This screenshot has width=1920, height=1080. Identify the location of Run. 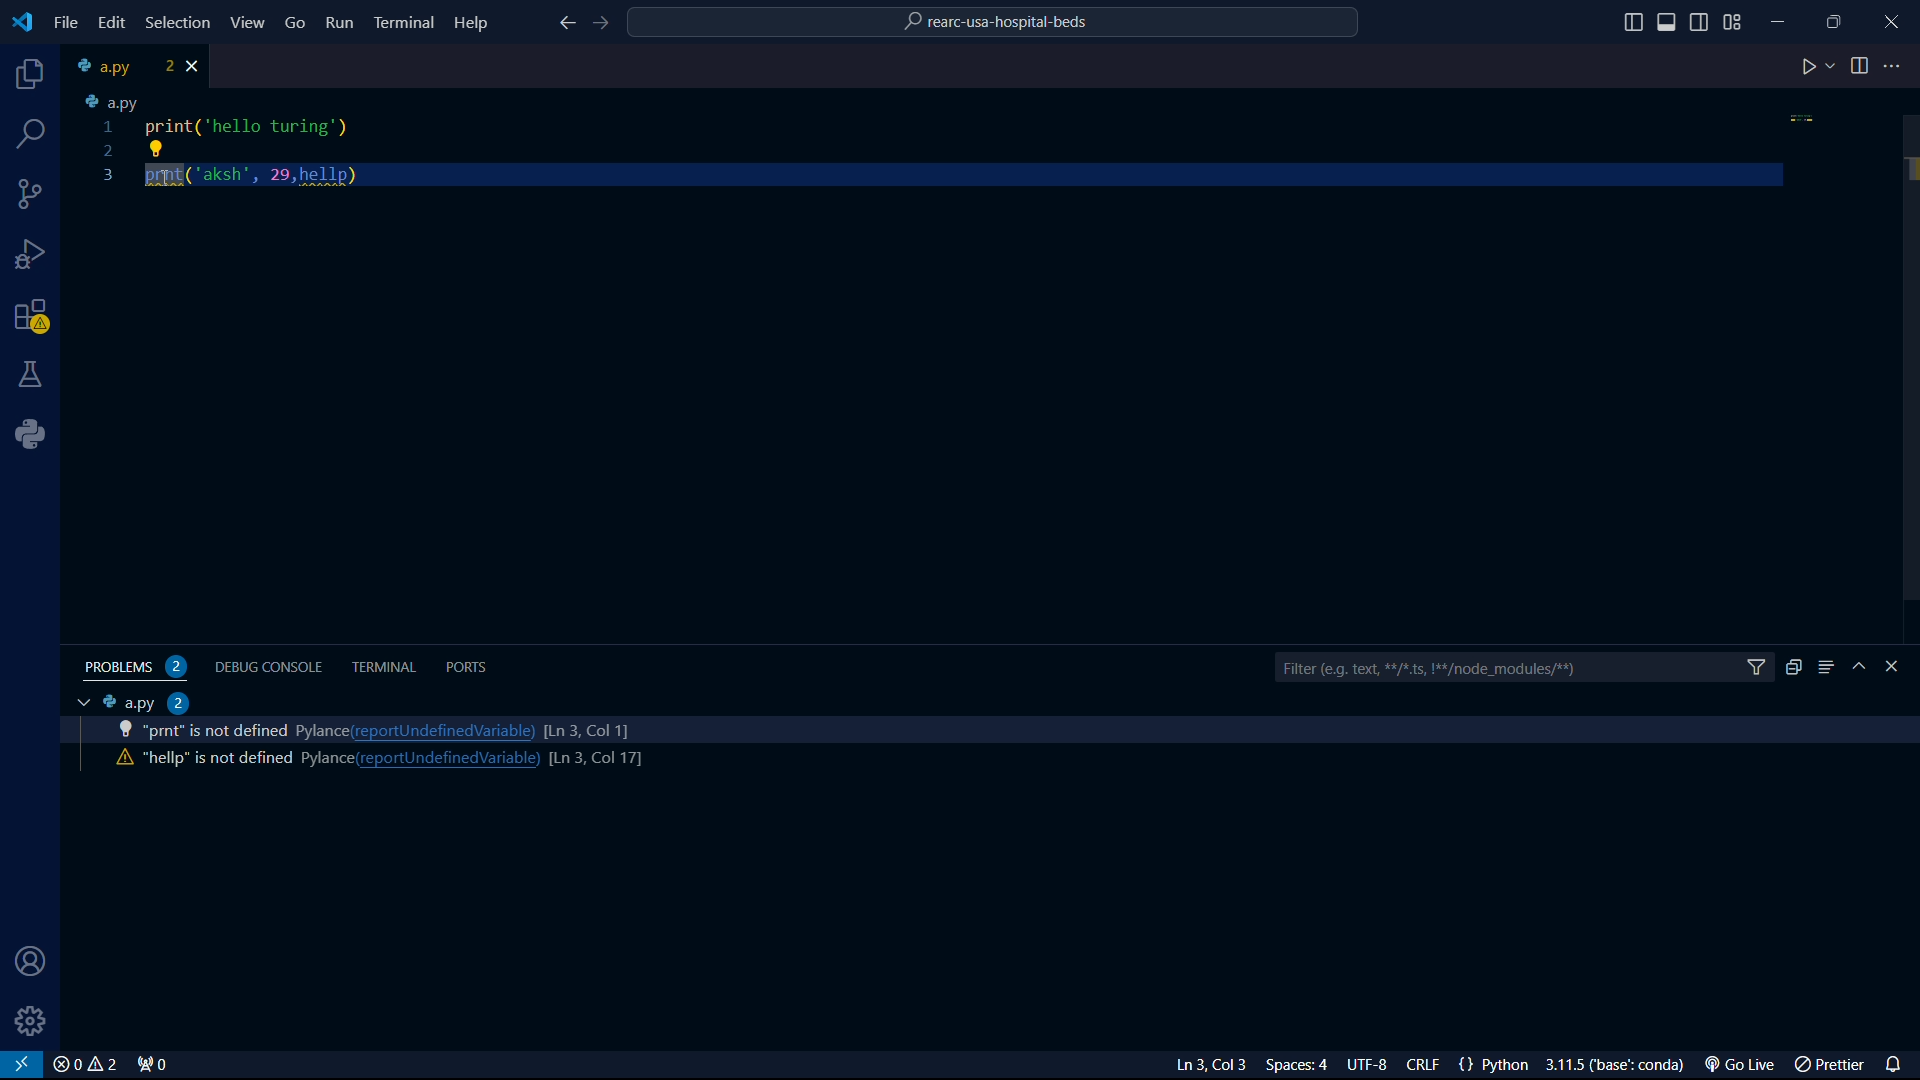
(341, 26).